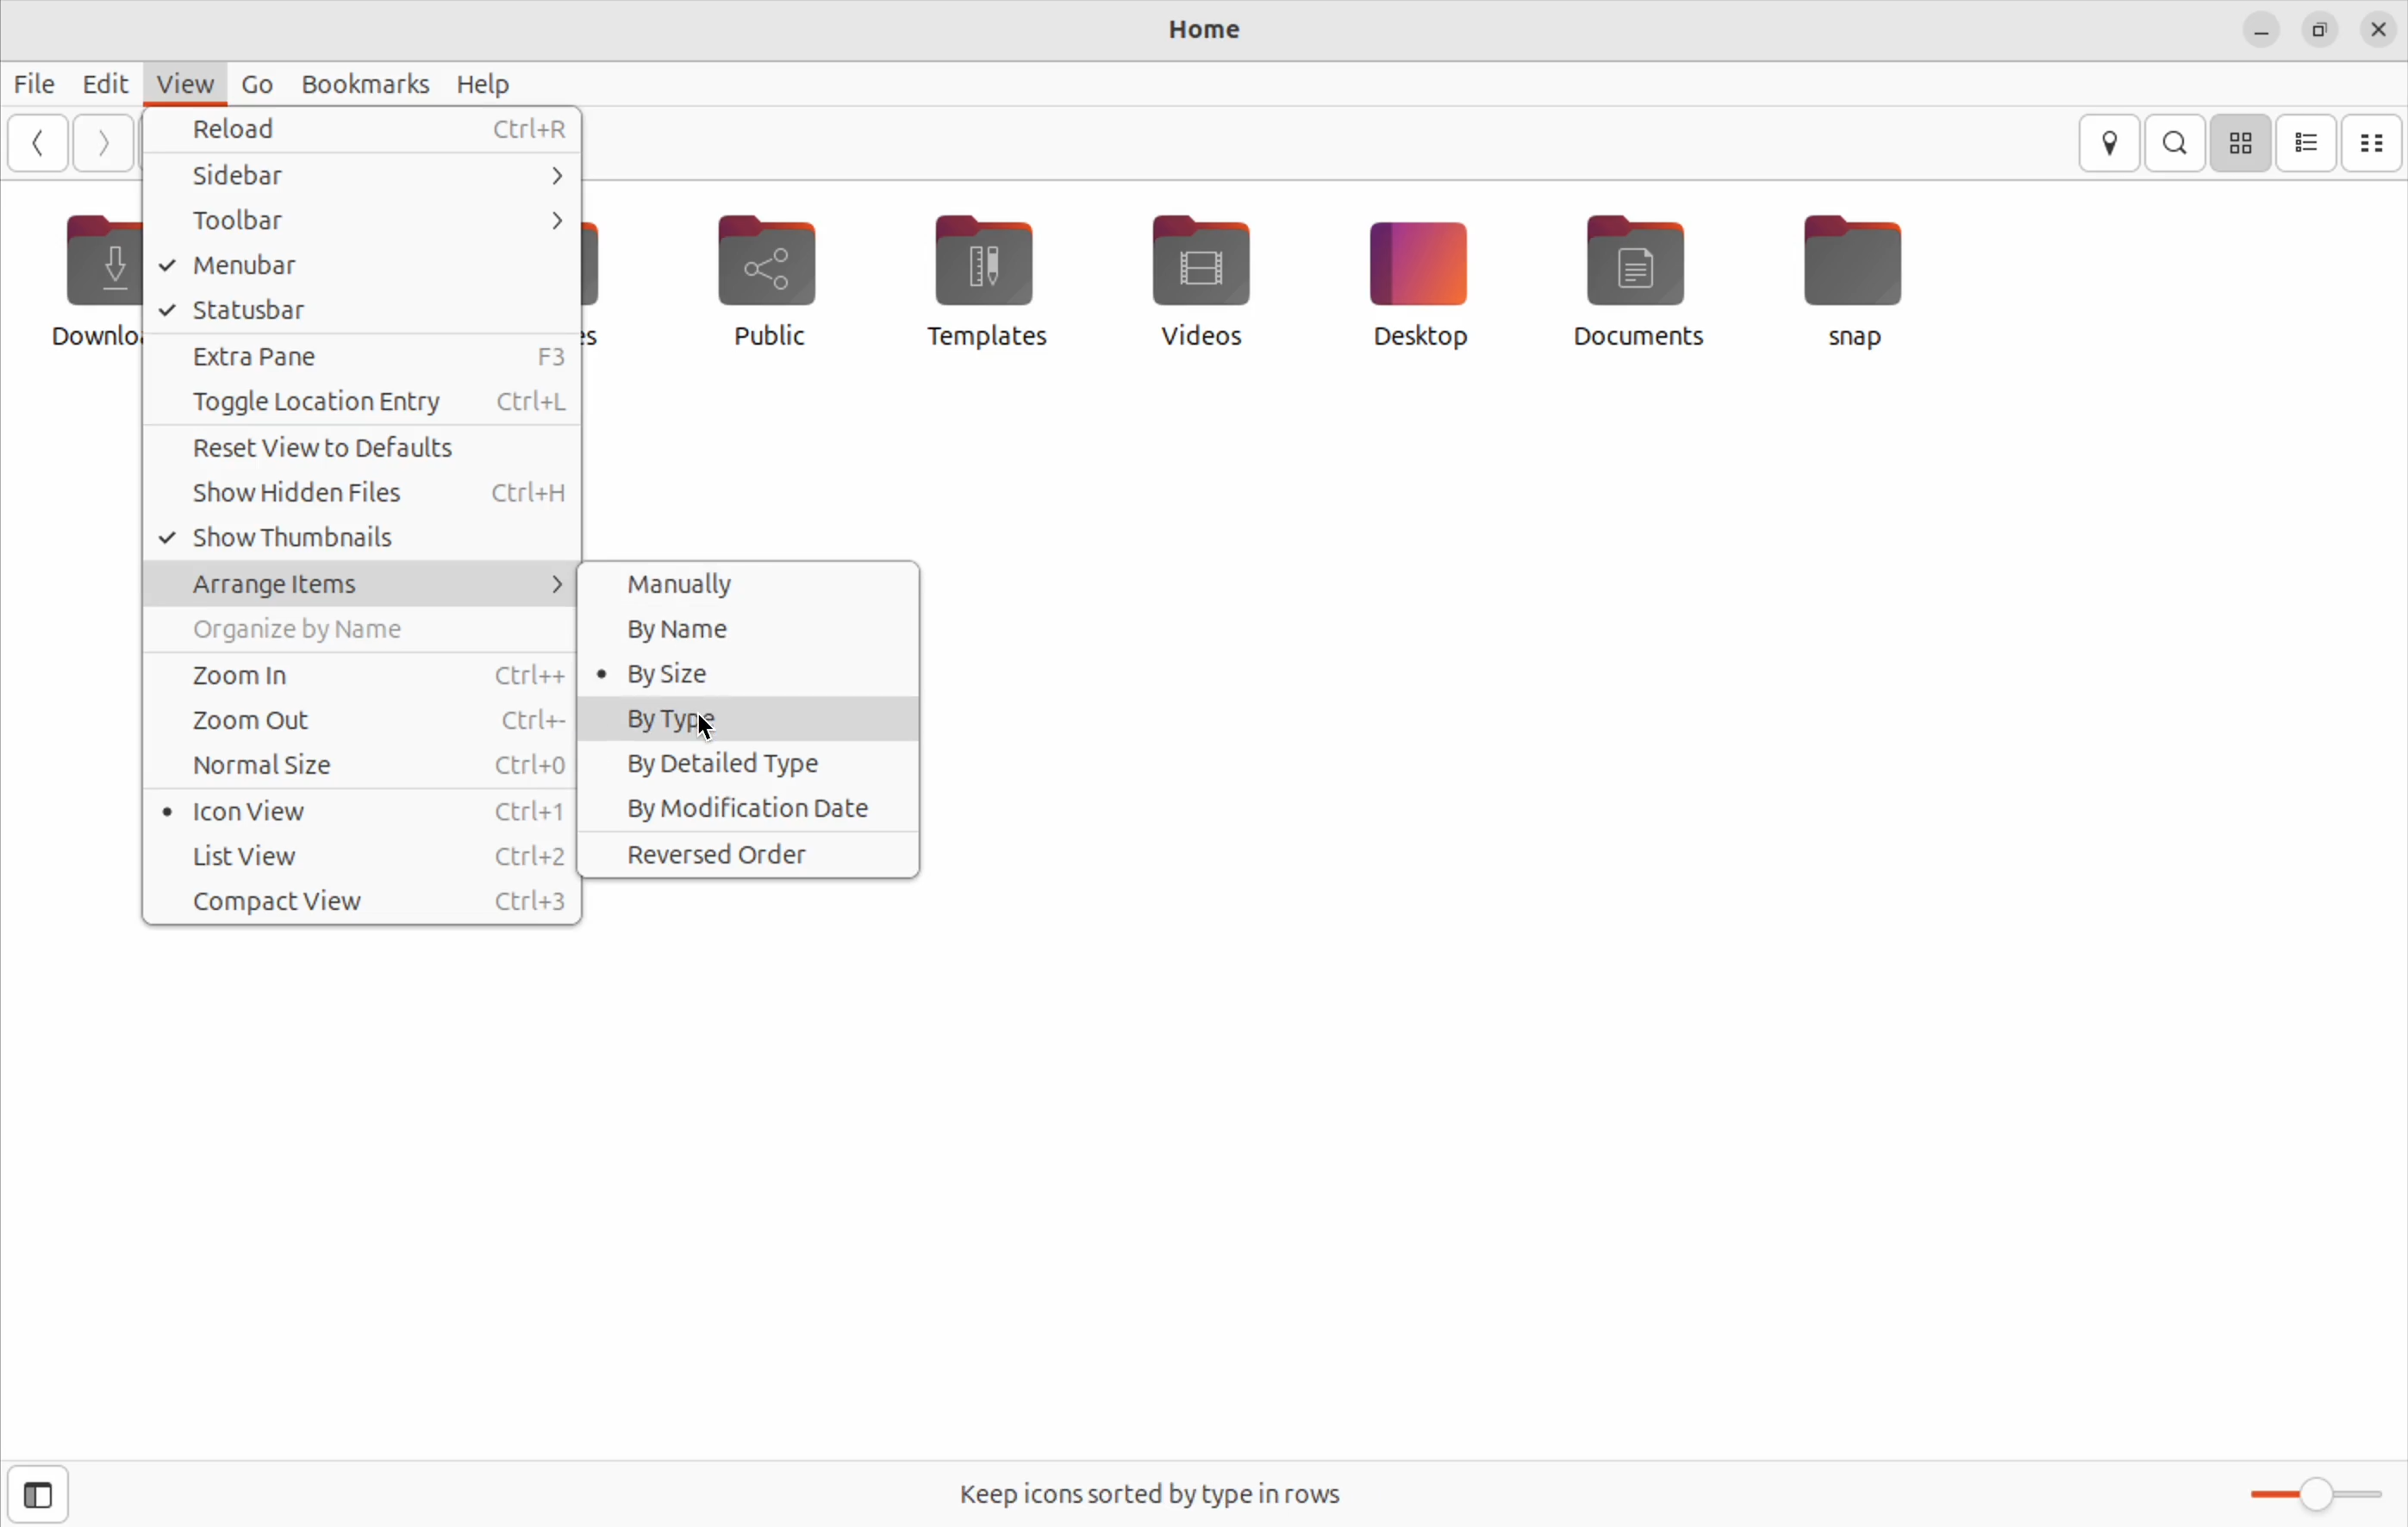 This screenshot has height=1527, width=2408. What do you see at coordinates (365, 180) in the screenshot?
I see `side bar` at bounding box center [365, 180].